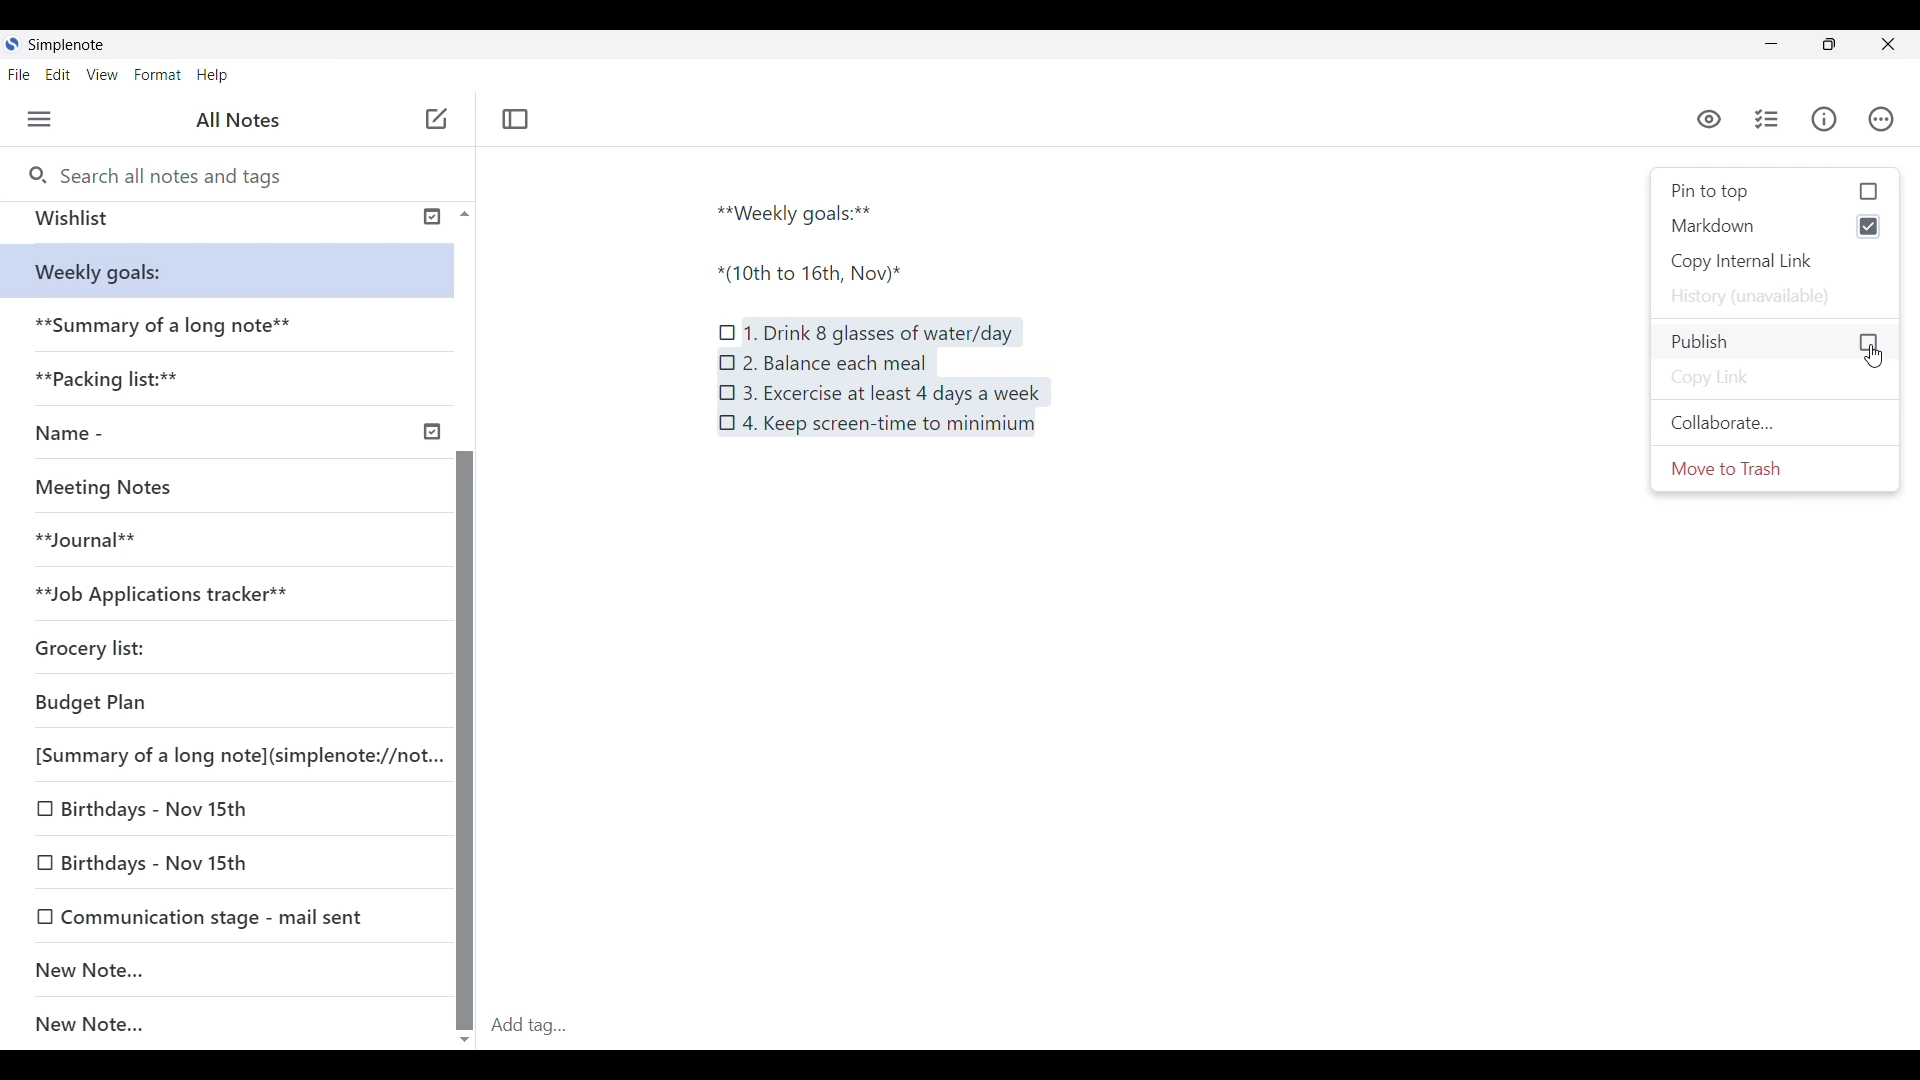  Describe the element at coordinates (217, 858) in the screenshot. I see `Birthdays - Nov 15th` at that location.